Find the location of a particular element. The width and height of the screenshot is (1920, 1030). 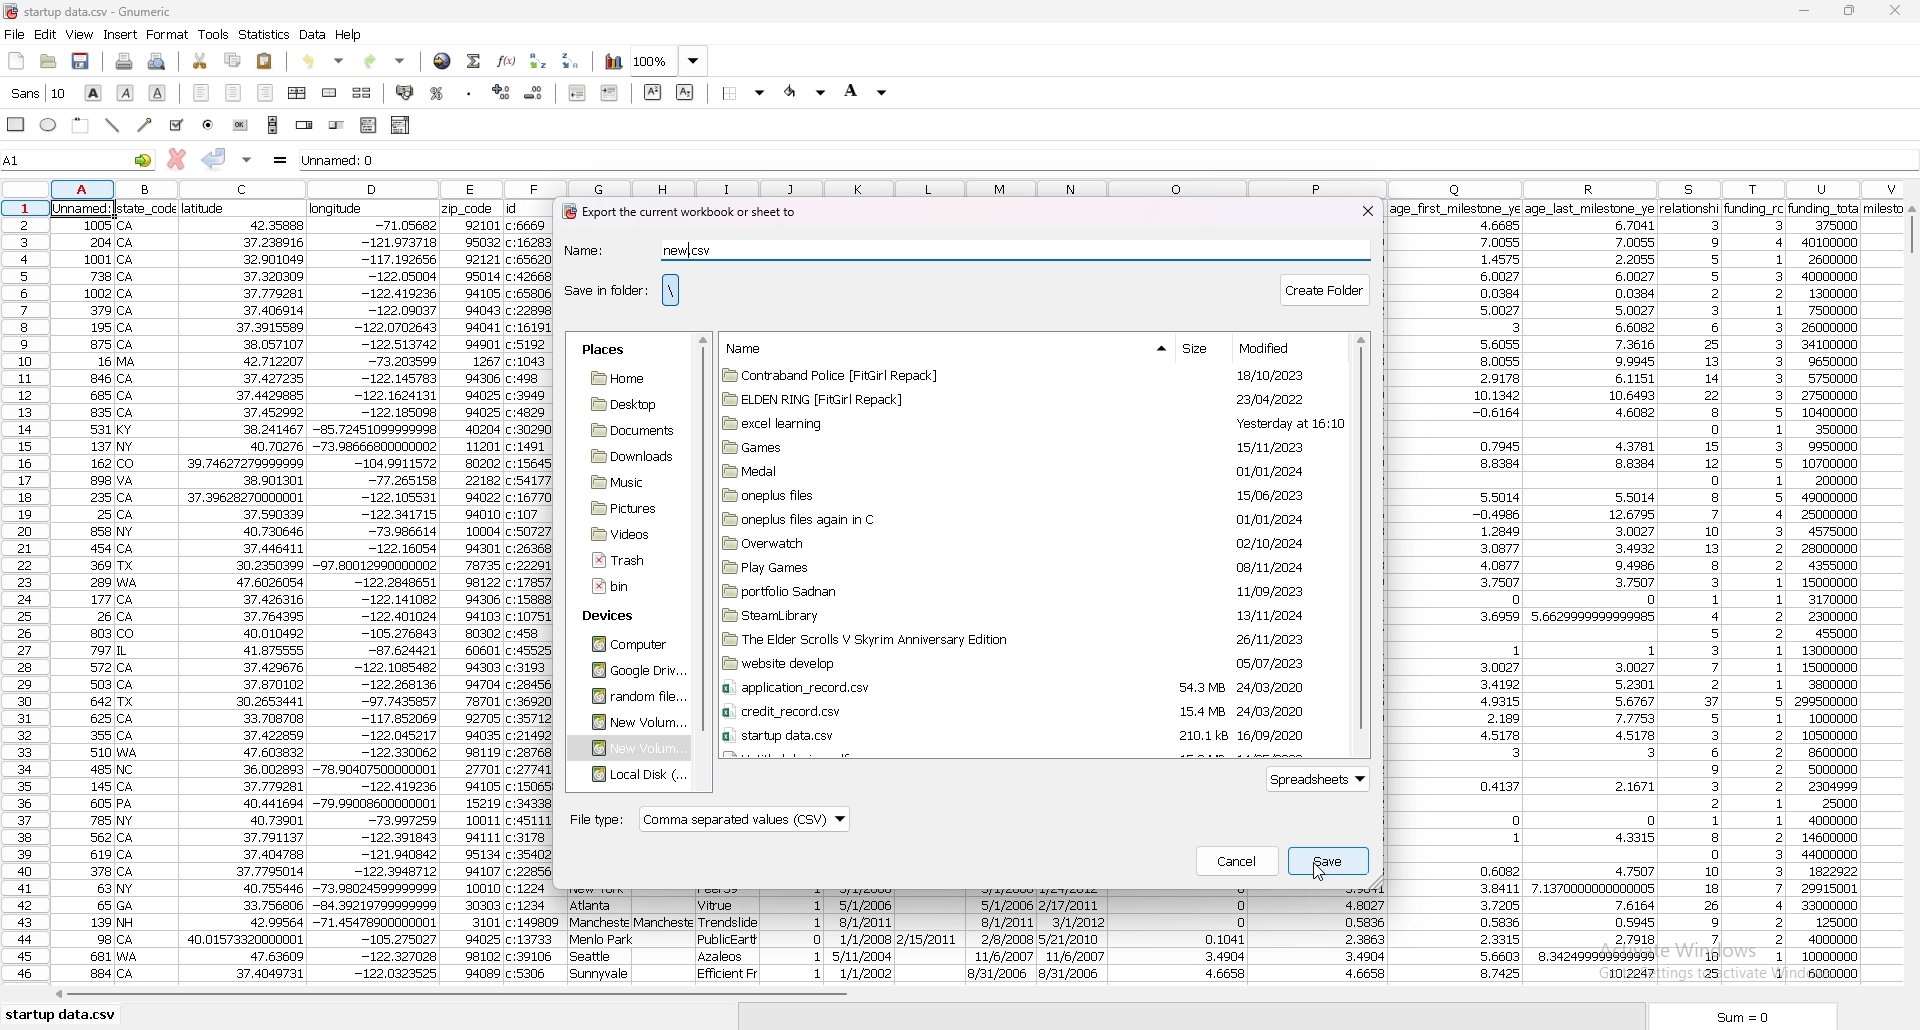

folder is located at coordinates (1029, 377).